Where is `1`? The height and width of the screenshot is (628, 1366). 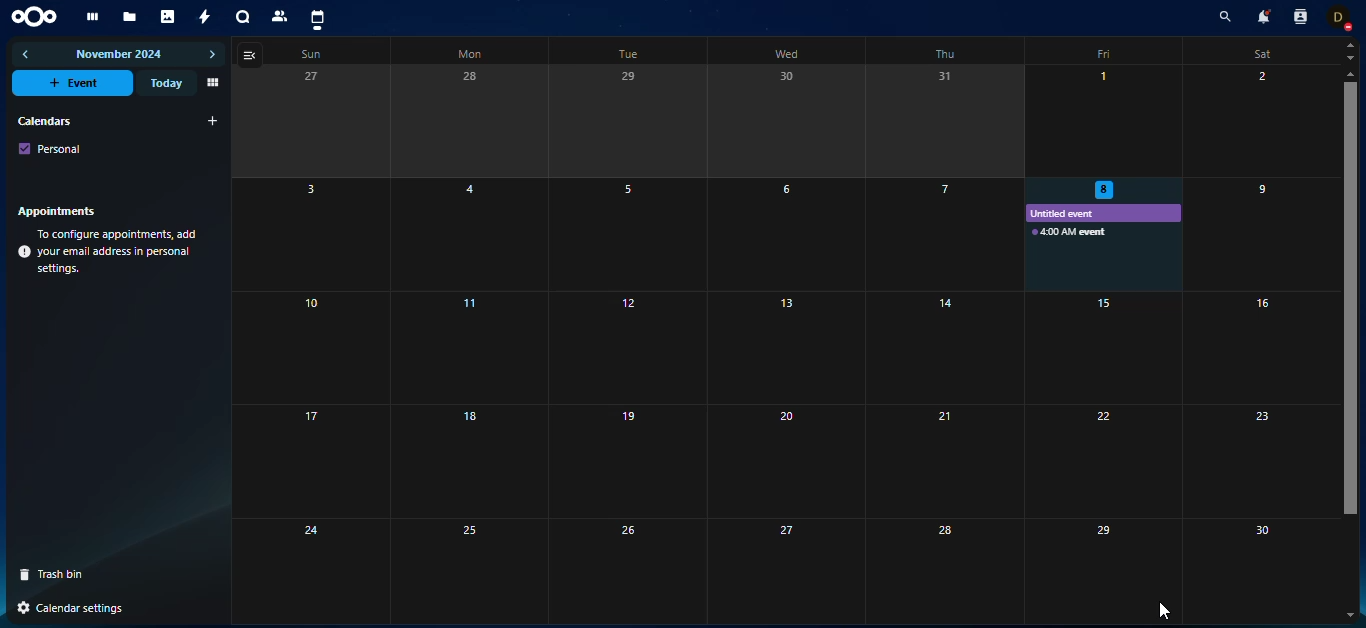 1 is located at coordinates (1110, 119).